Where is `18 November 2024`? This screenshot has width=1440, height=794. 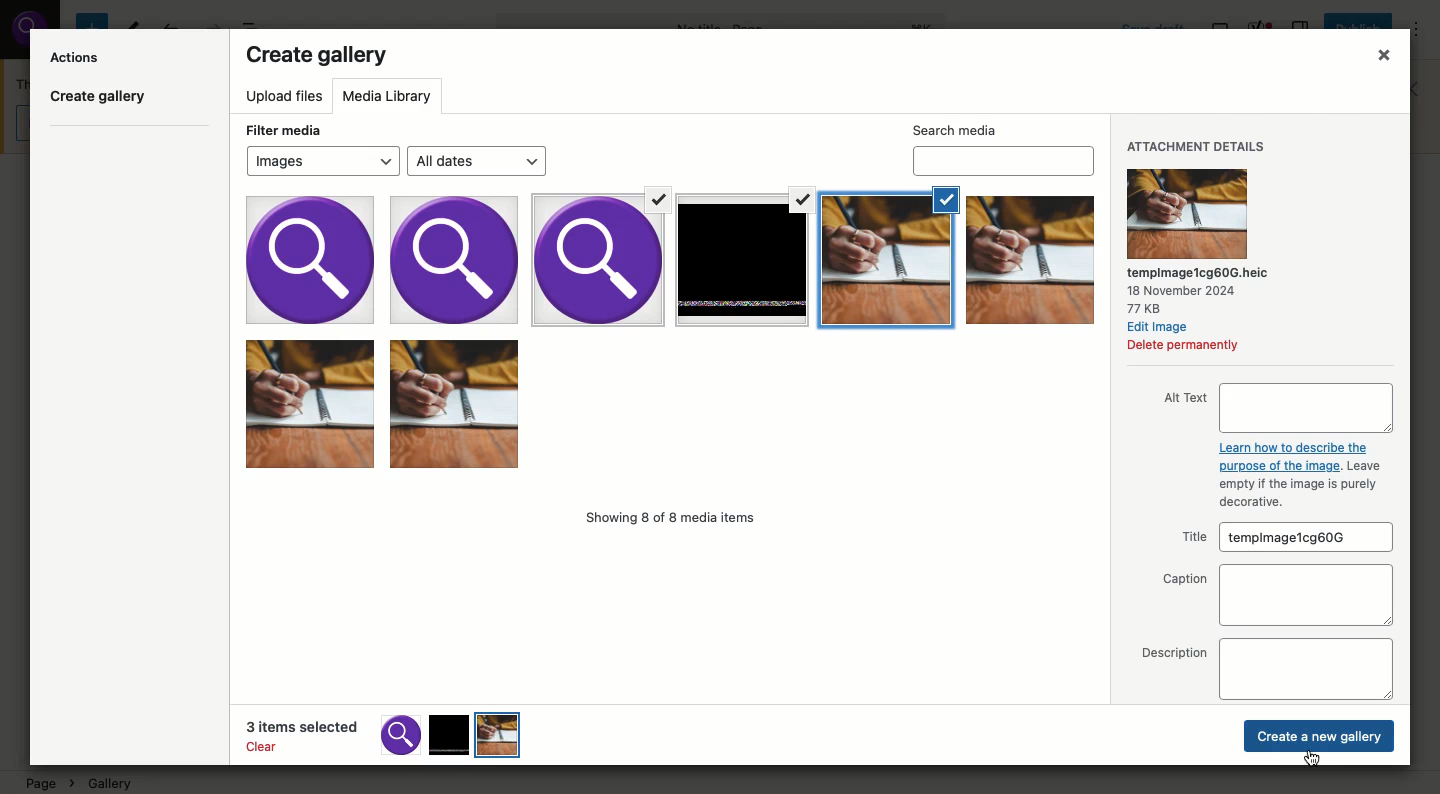 18 November 2024 is located at coordinates (1182, 290).